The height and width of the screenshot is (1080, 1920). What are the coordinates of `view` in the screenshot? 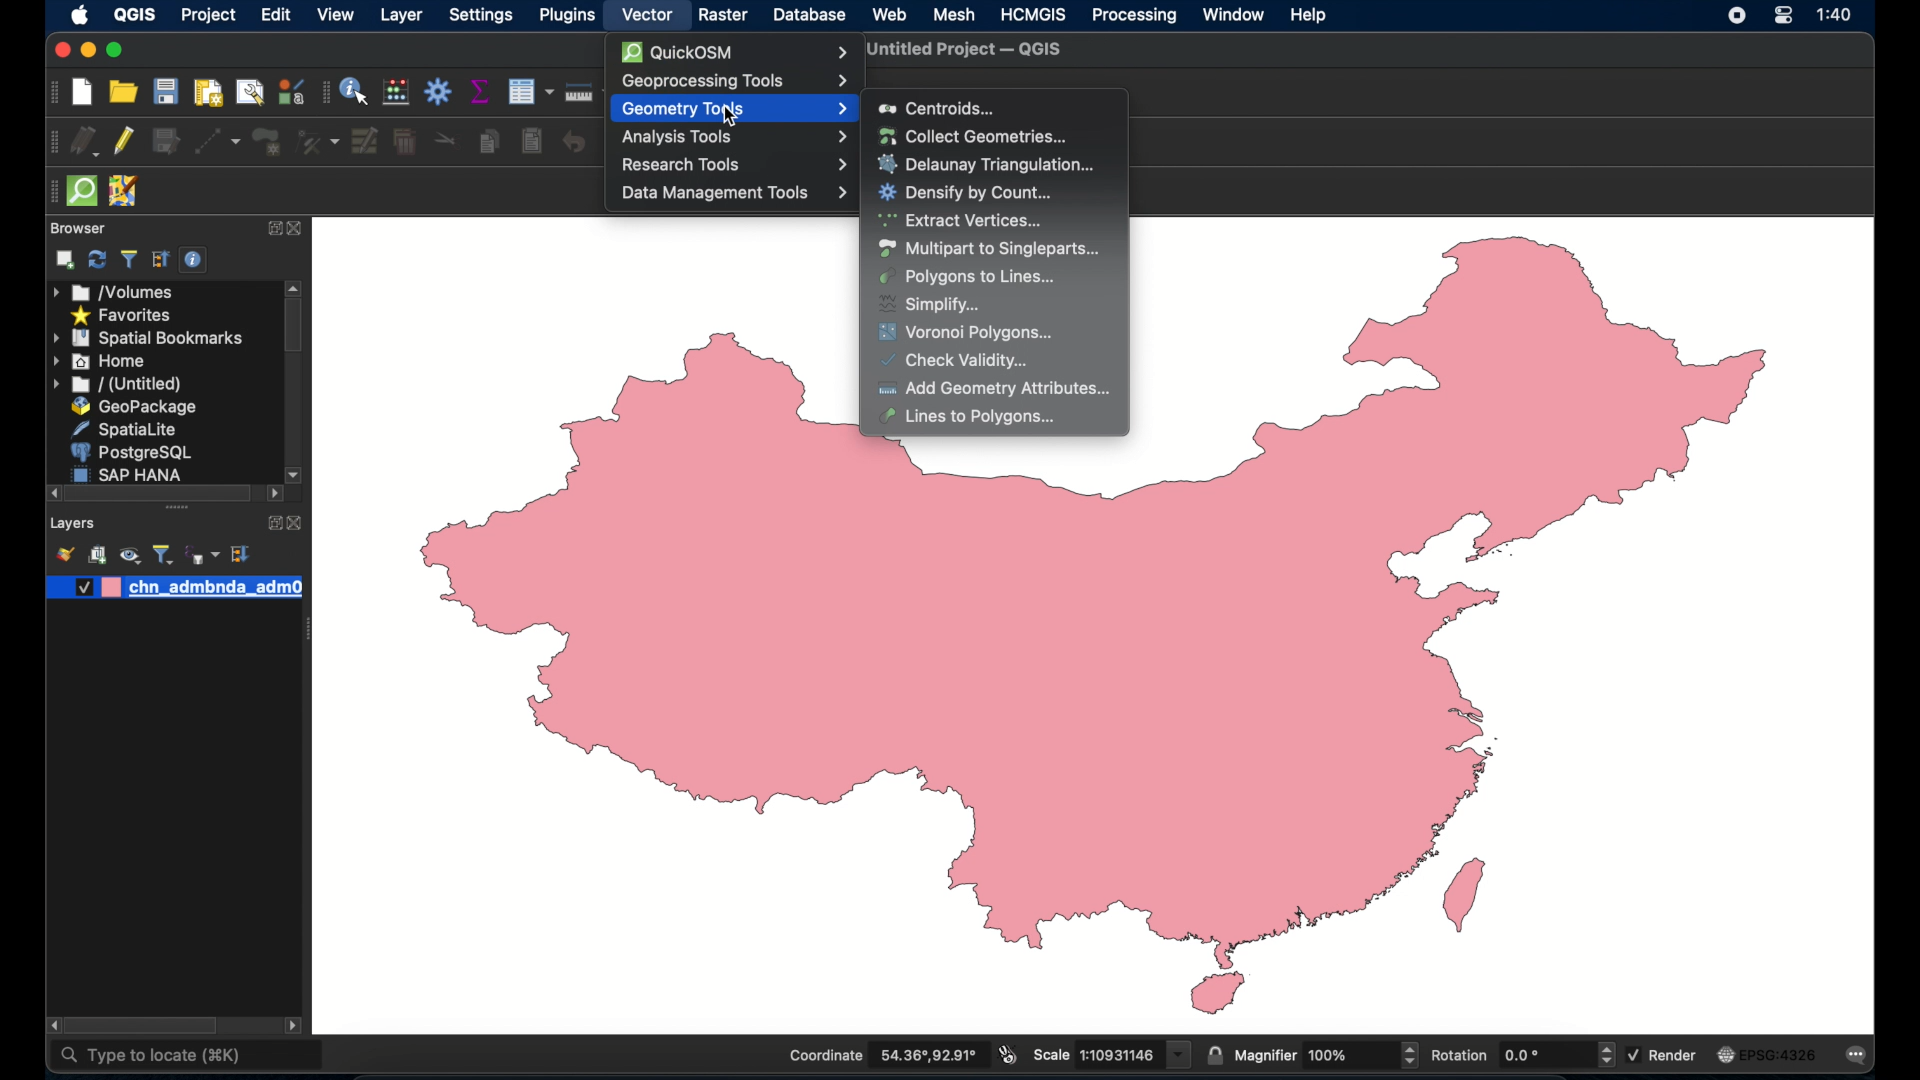 It's located at (336, 15).